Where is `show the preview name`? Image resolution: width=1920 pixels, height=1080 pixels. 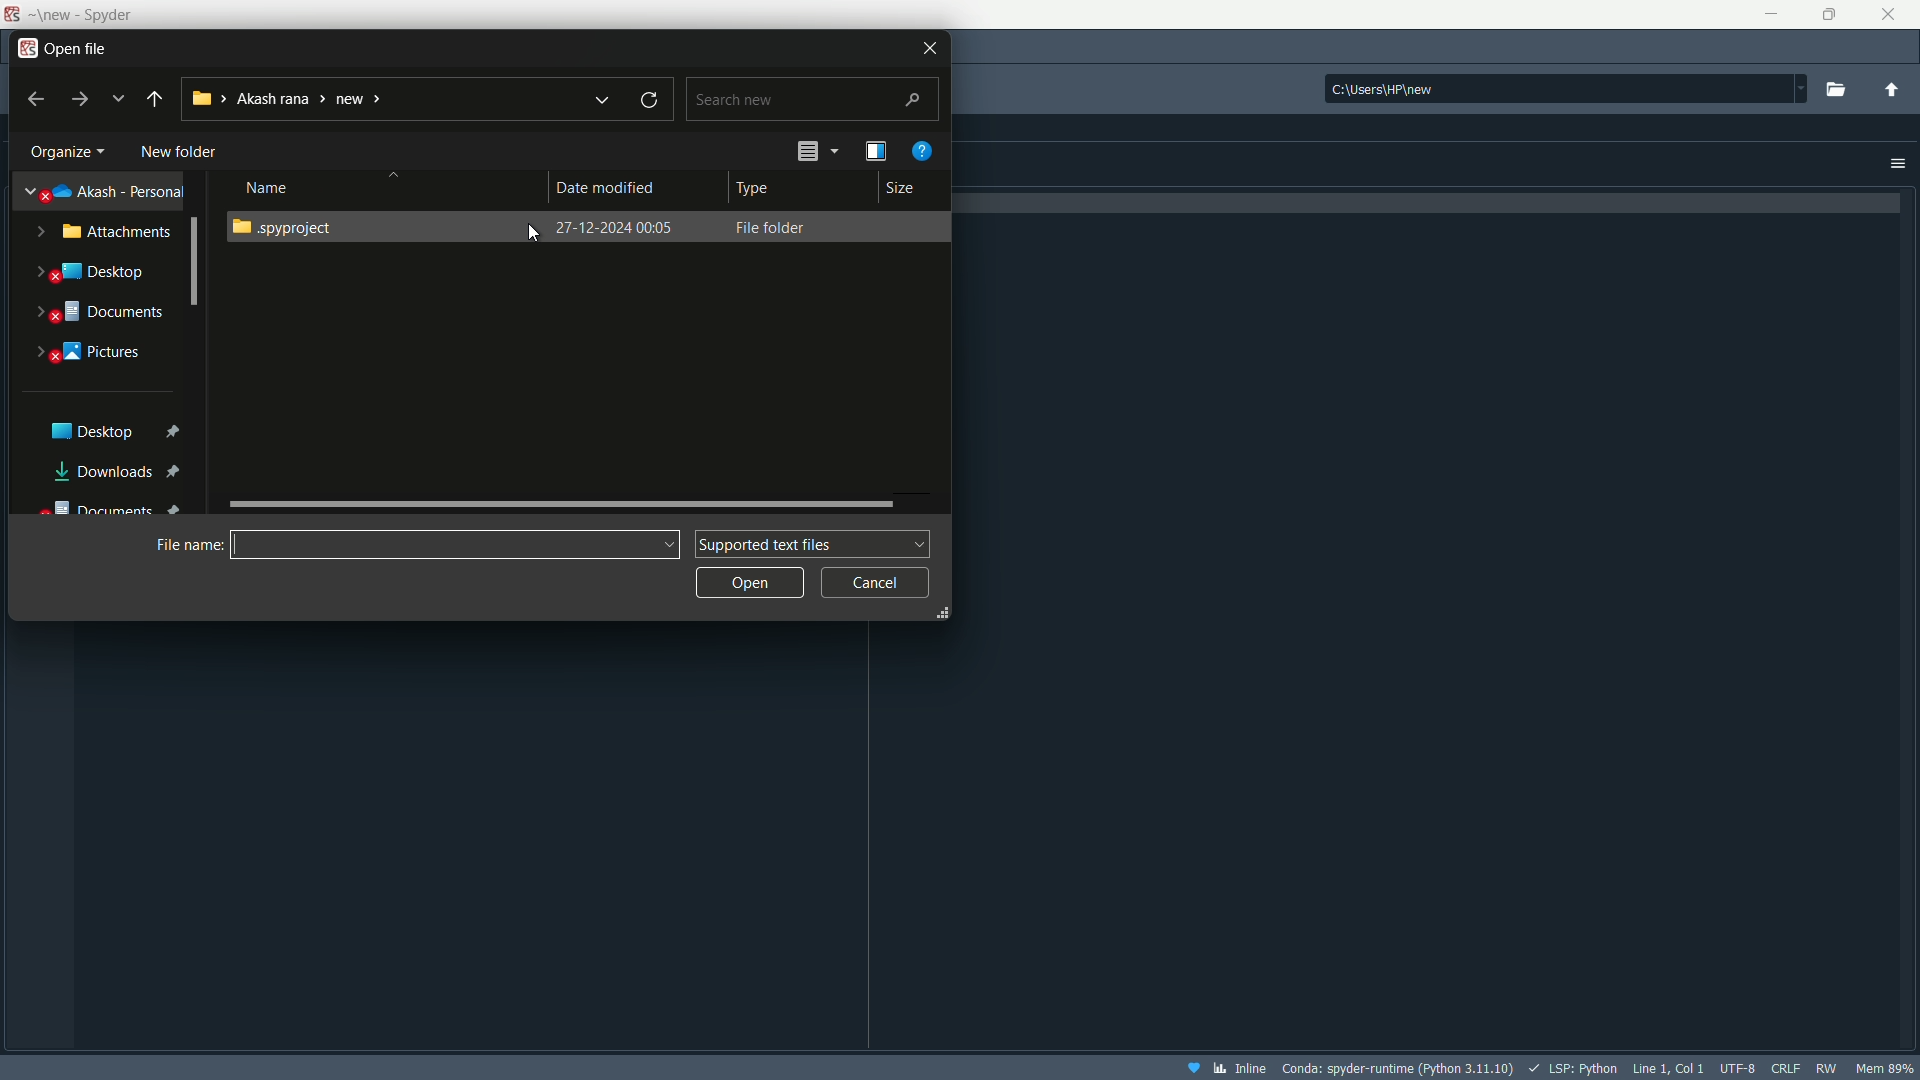
show the preview name is located at coordinates (875, 149).